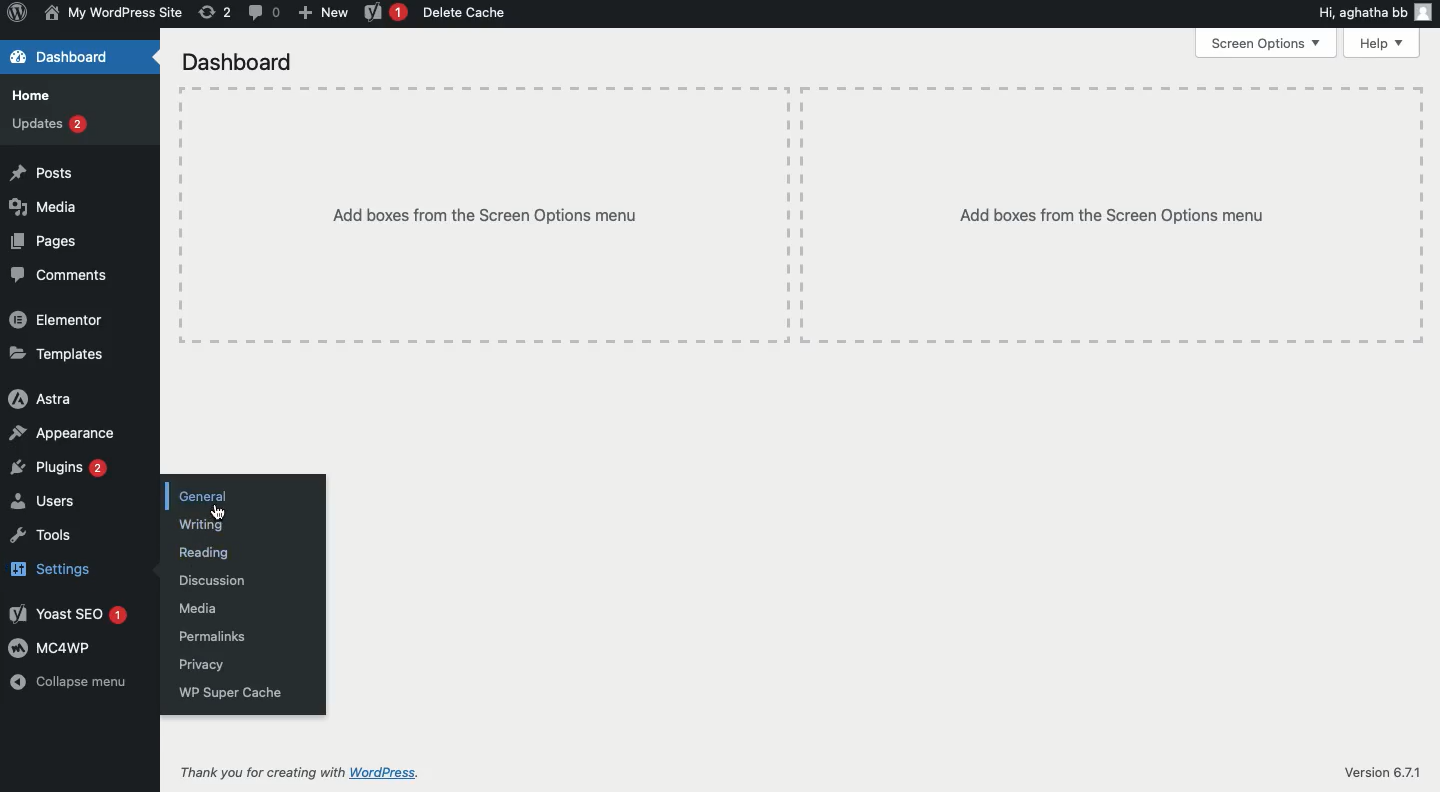 This screenshot has width=1440, height=792. Describe the element at coordinates (199, 608) in the screenshot. I see `Media` at that location.